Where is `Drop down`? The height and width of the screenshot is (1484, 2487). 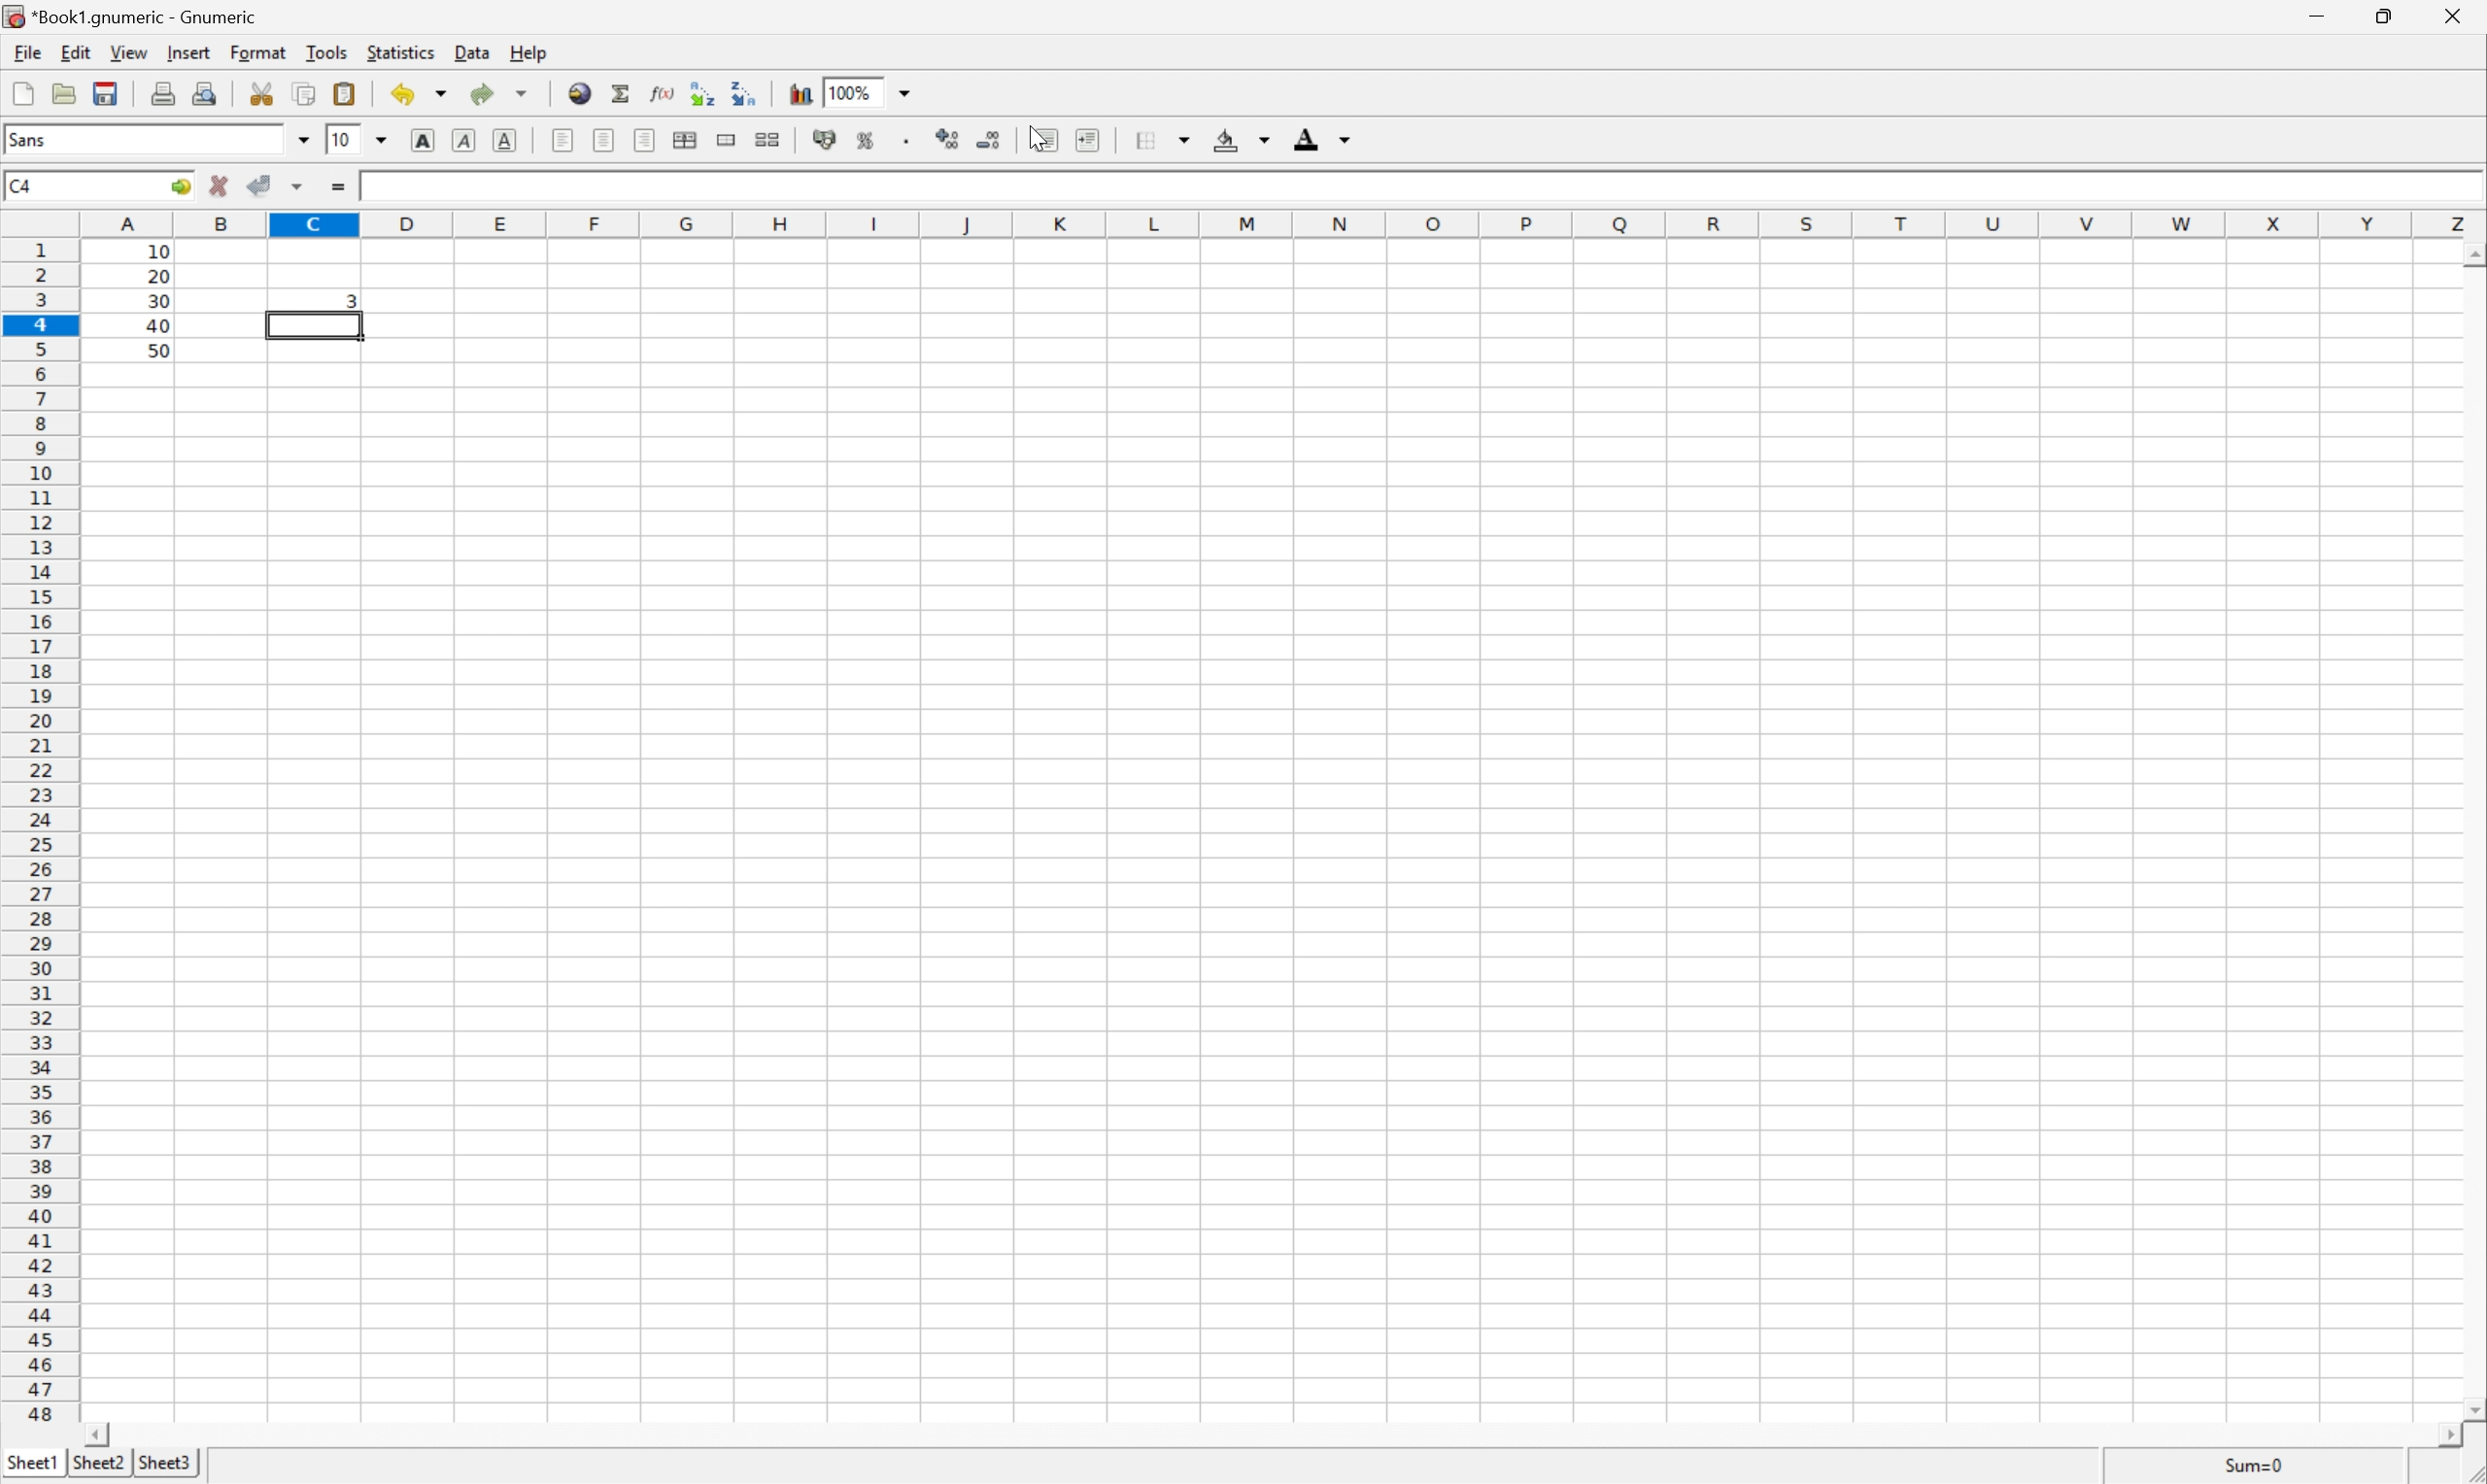
Drop down is located at coordinates (1264, 140).